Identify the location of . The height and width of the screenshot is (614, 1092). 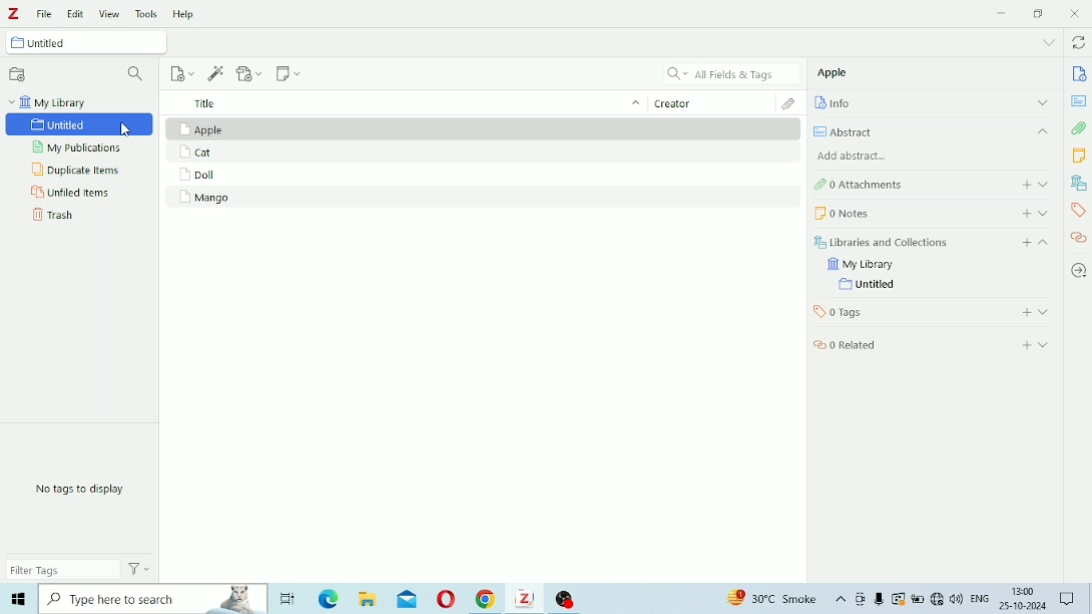
(405, 596).